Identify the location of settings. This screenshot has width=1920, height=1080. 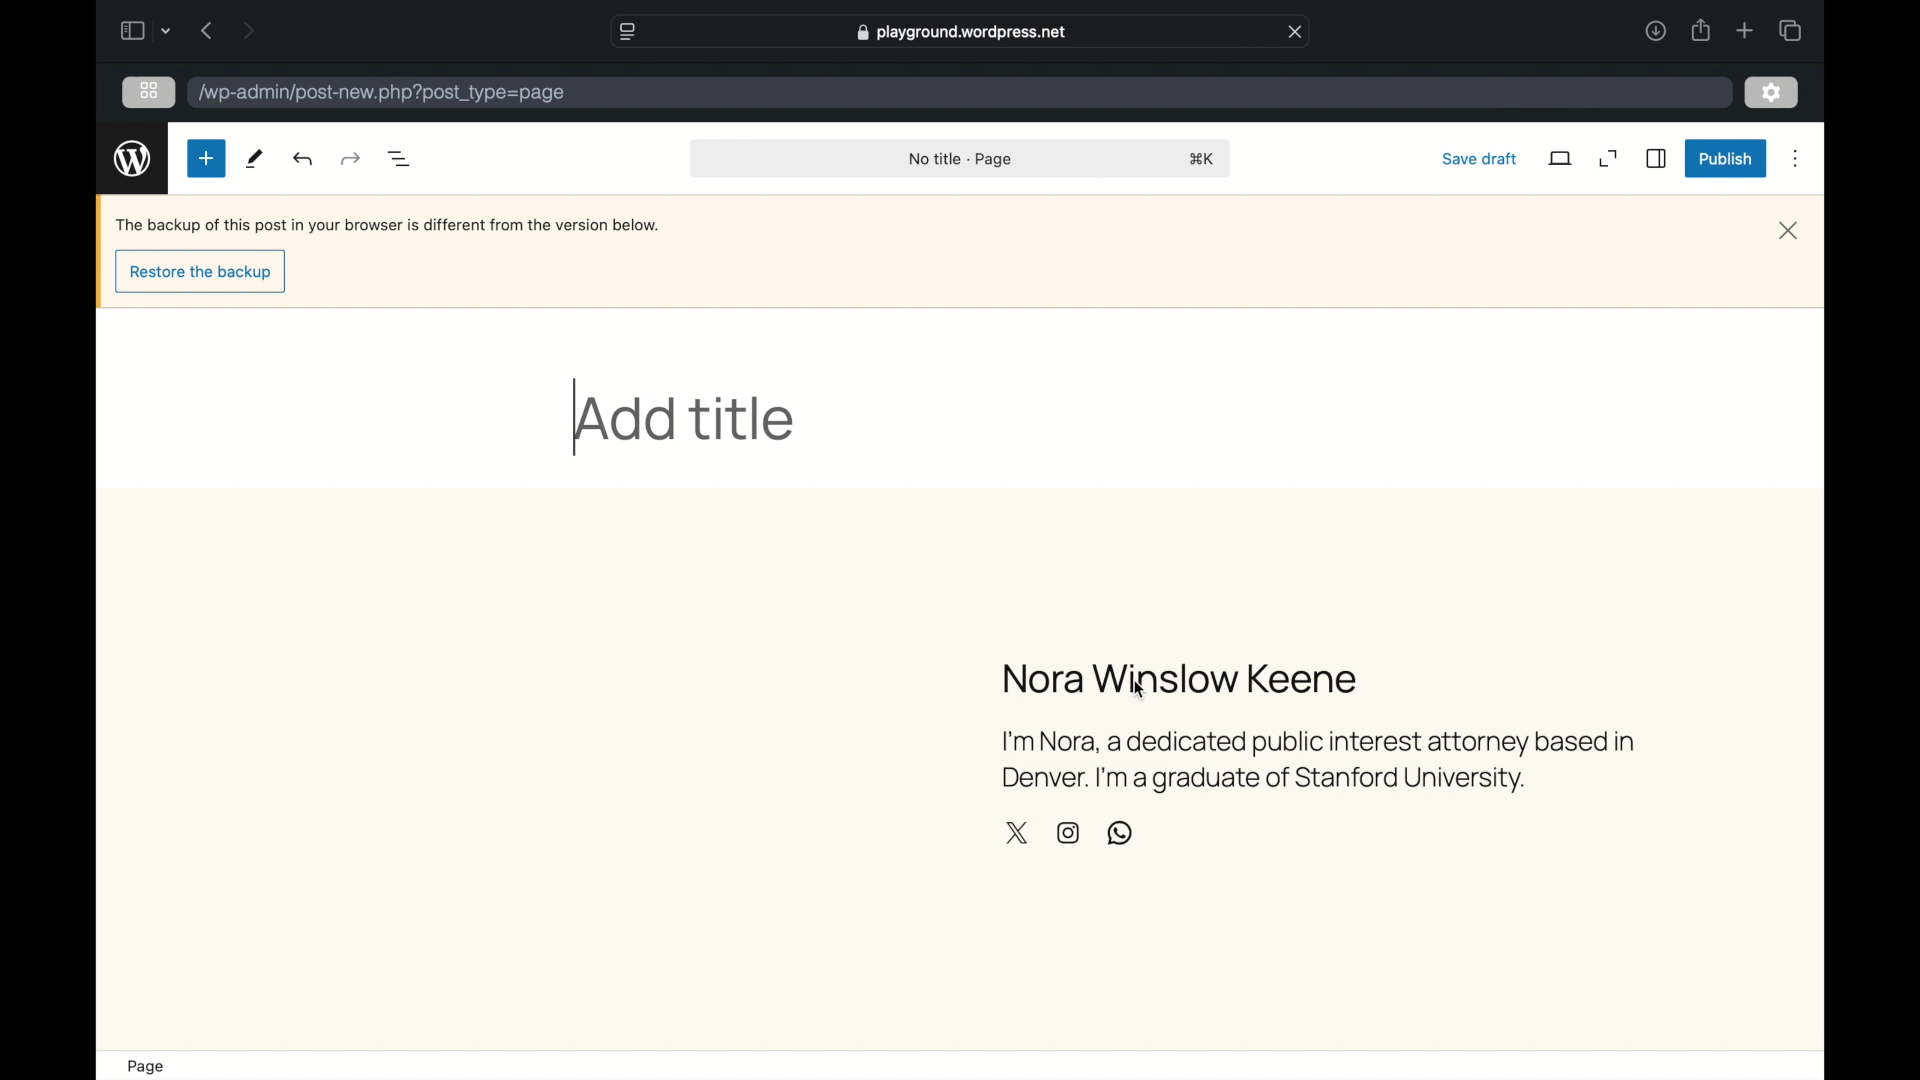
(1772, 93).